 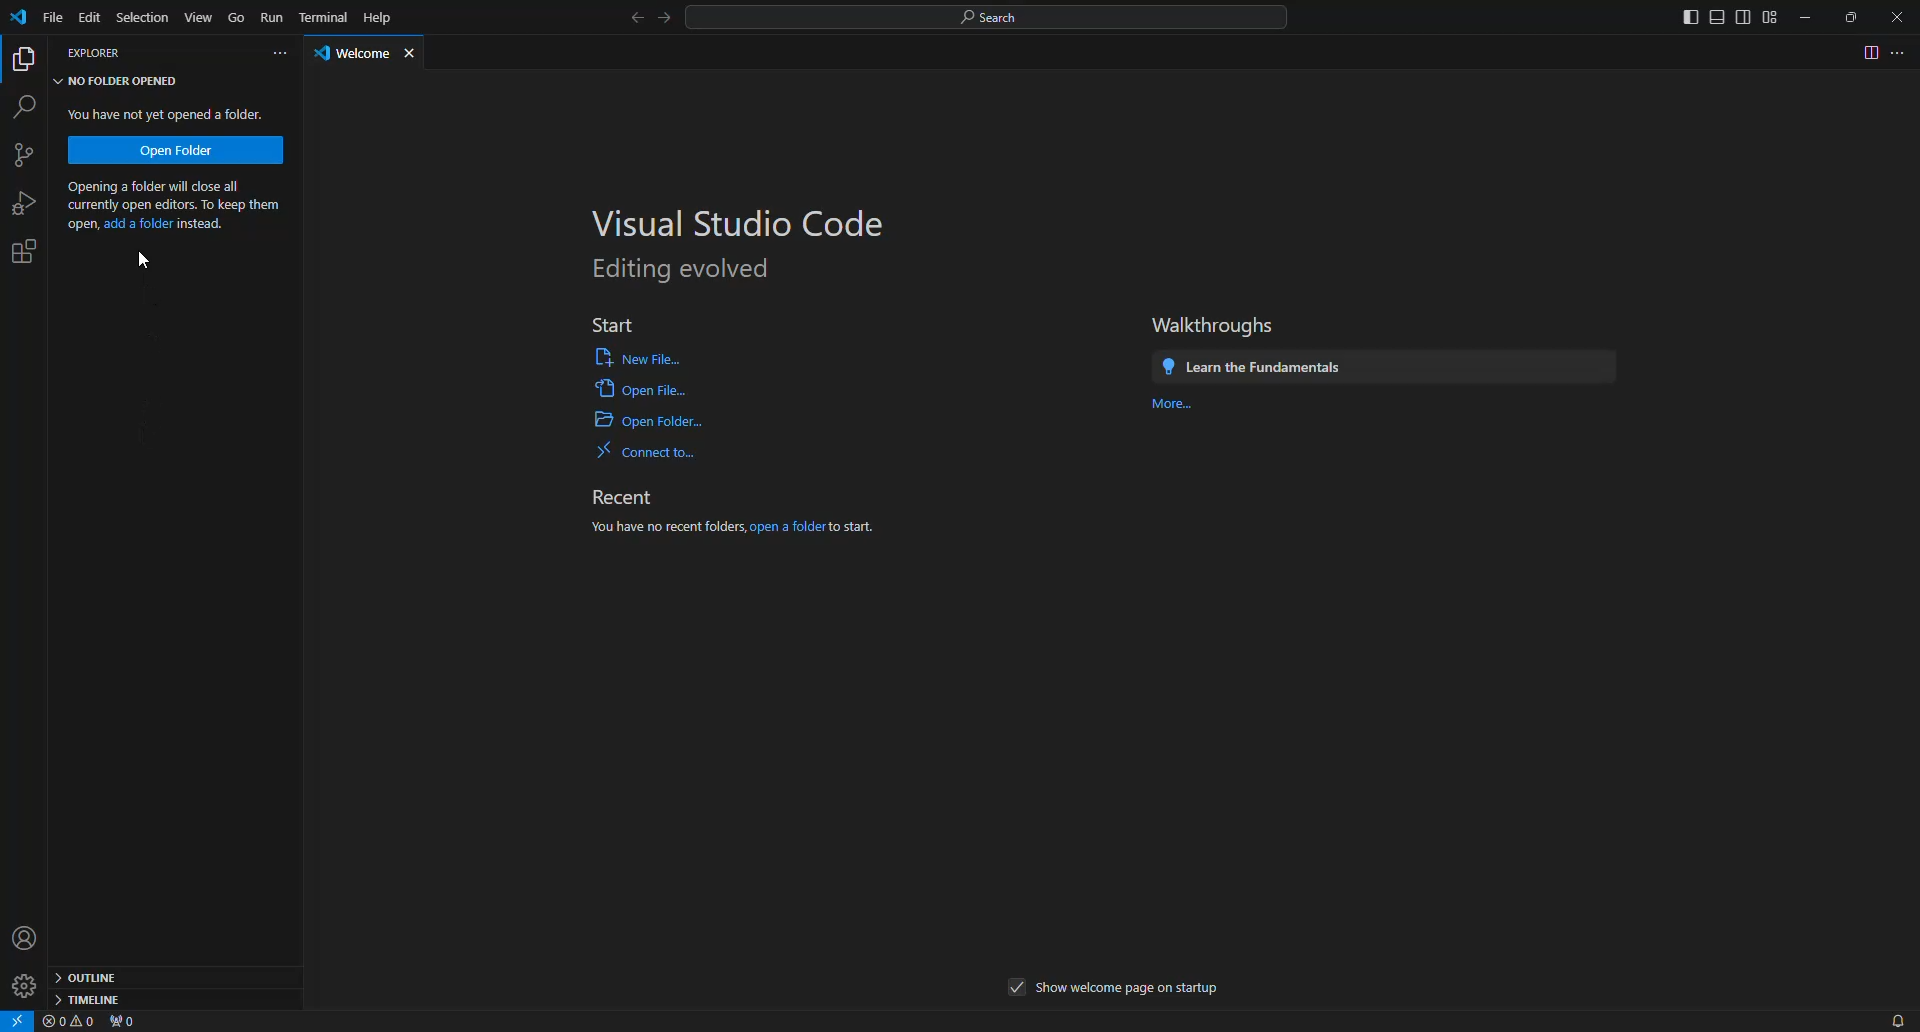 I want to click on recent, so click(x=624, y=498).